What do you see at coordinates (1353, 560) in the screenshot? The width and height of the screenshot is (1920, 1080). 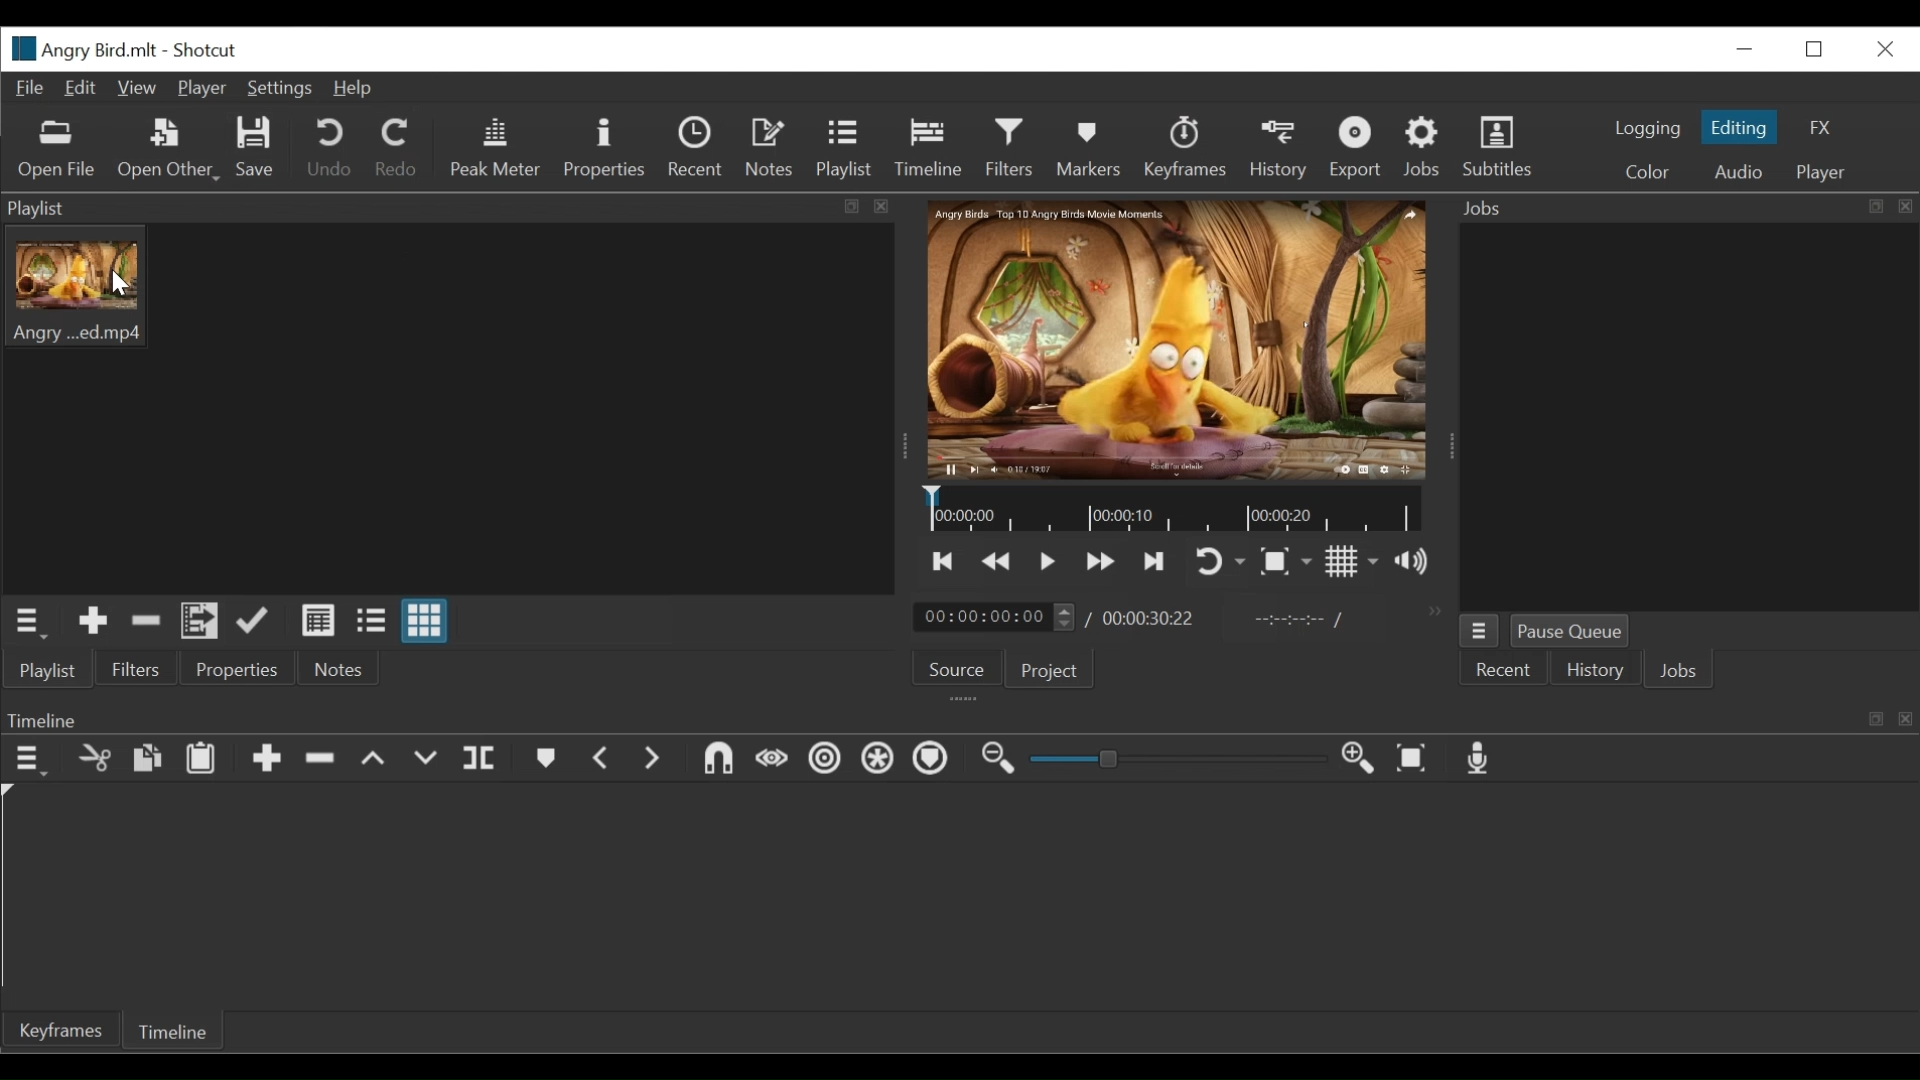 I see `Show display grid on player` at bounding box center [1353, 560].